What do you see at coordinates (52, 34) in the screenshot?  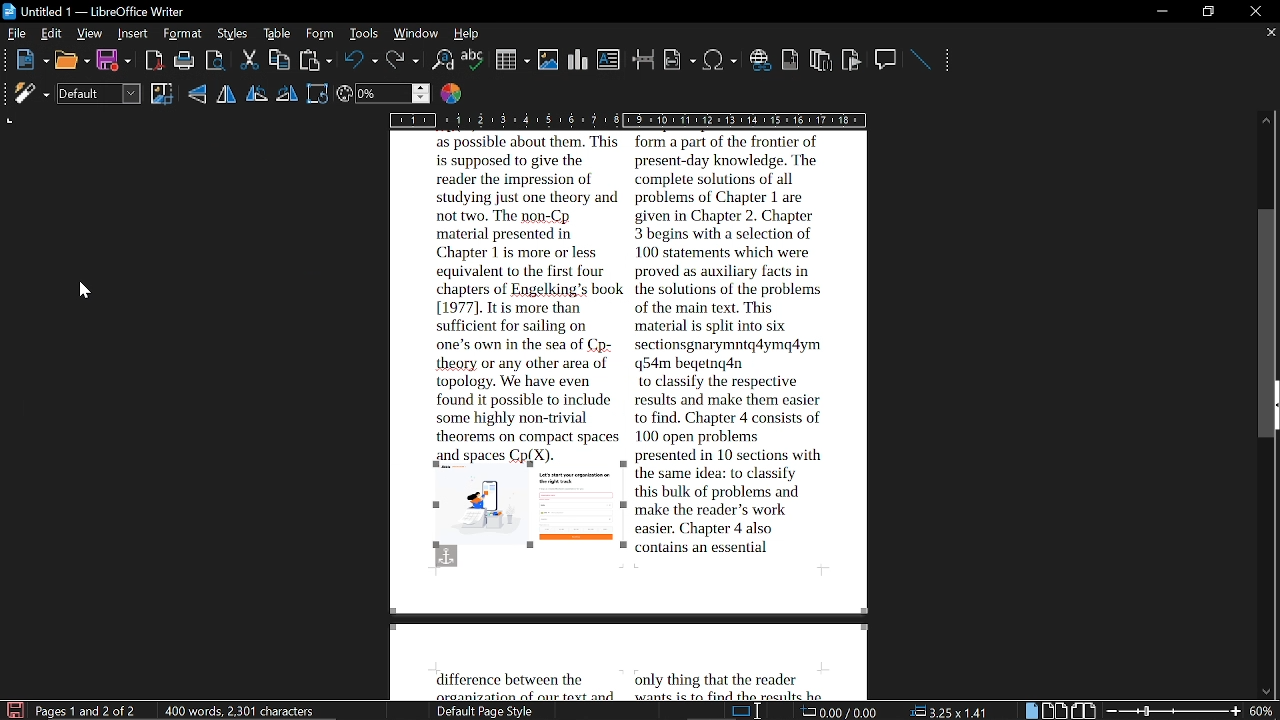 I see `edit` at bounding box center [52, 34].